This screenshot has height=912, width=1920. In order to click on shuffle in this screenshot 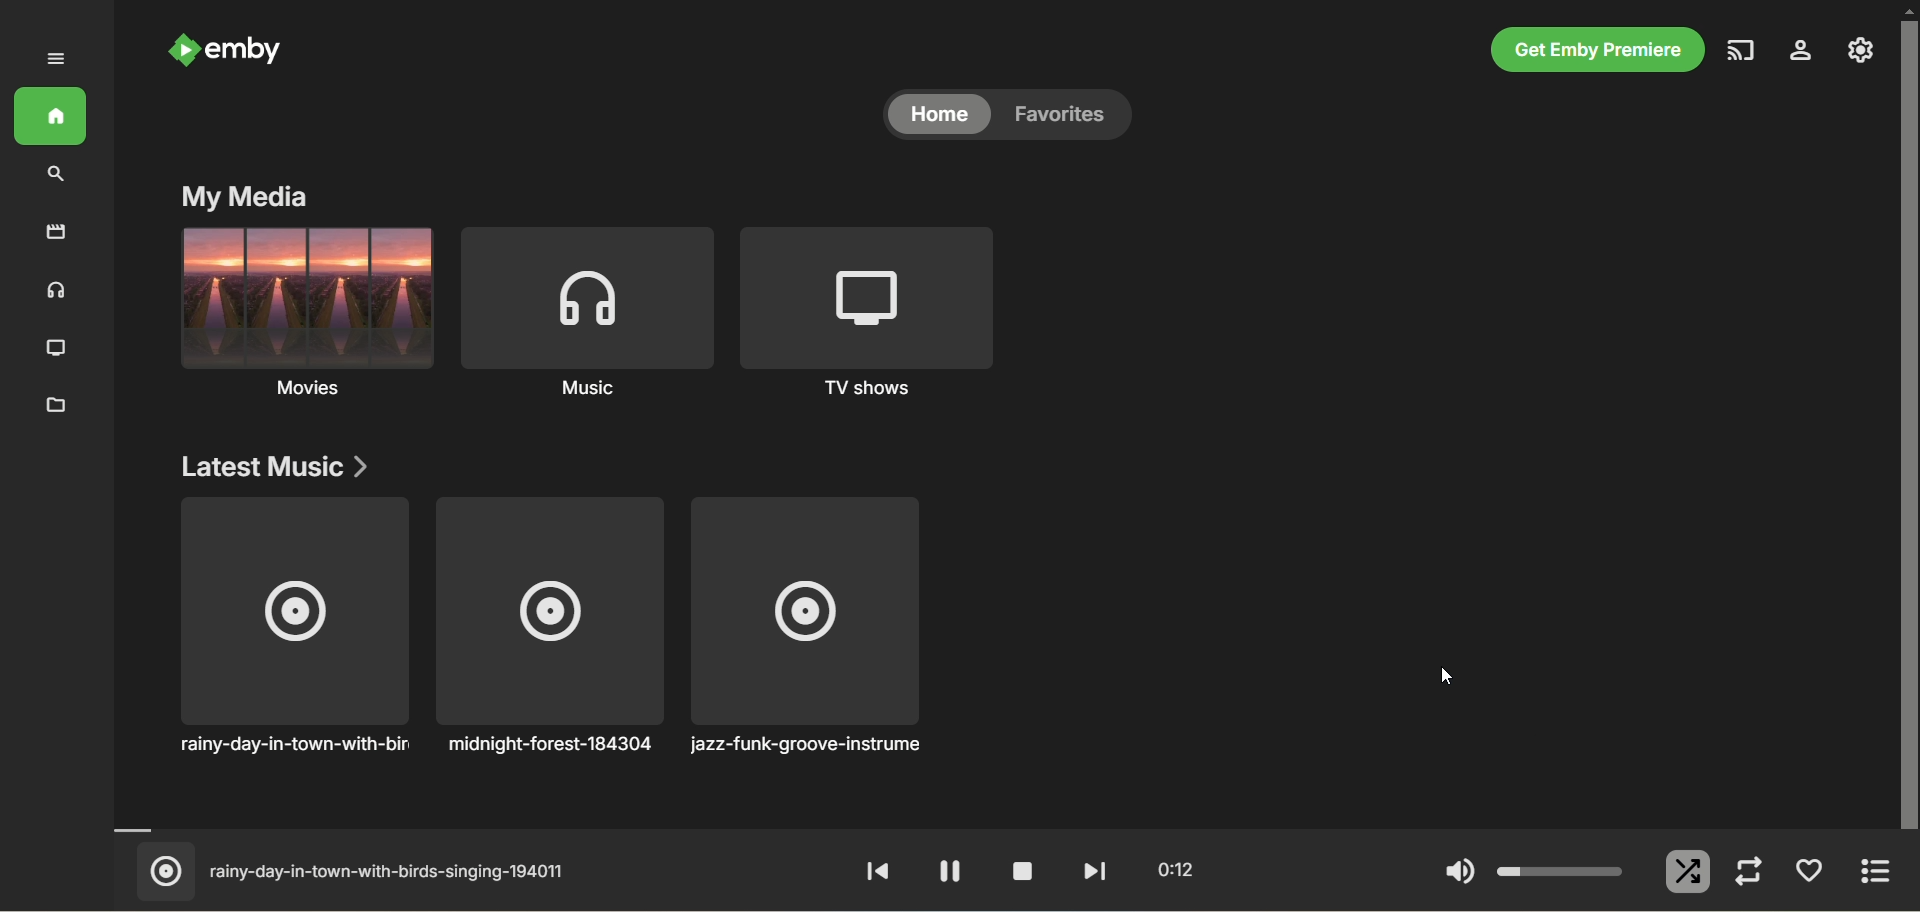, I will do `click(1687, 870)`.